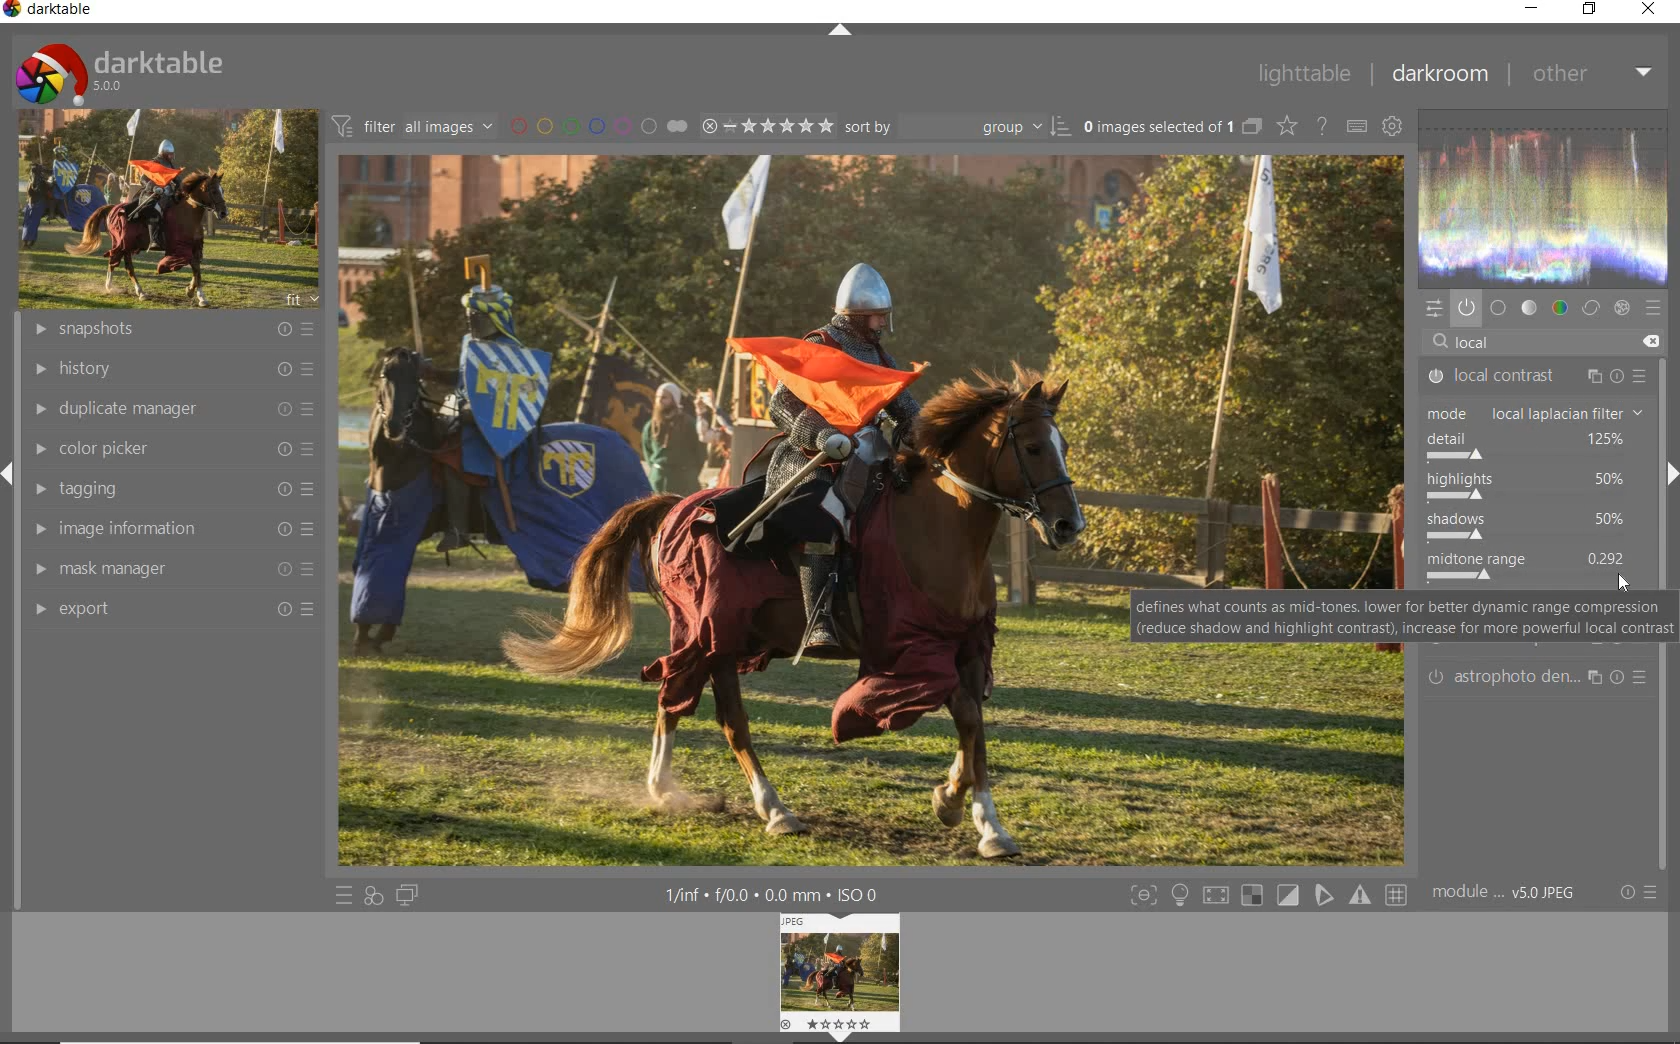 The height and width of the screenshot is (1044, 1680). Describe the element at coordinates (1541, 413) in the screenshot. I see `MODE` at that location.